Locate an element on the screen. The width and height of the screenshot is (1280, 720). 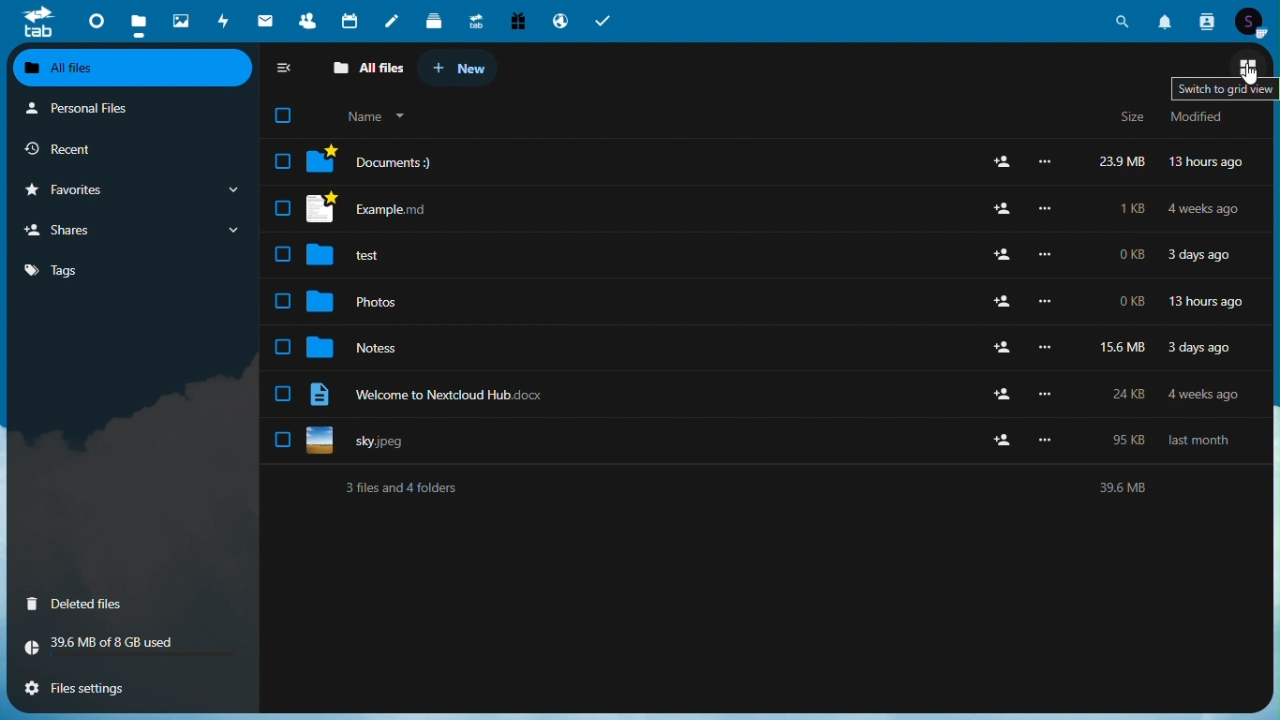
folder is located at coordinates (320, 302).